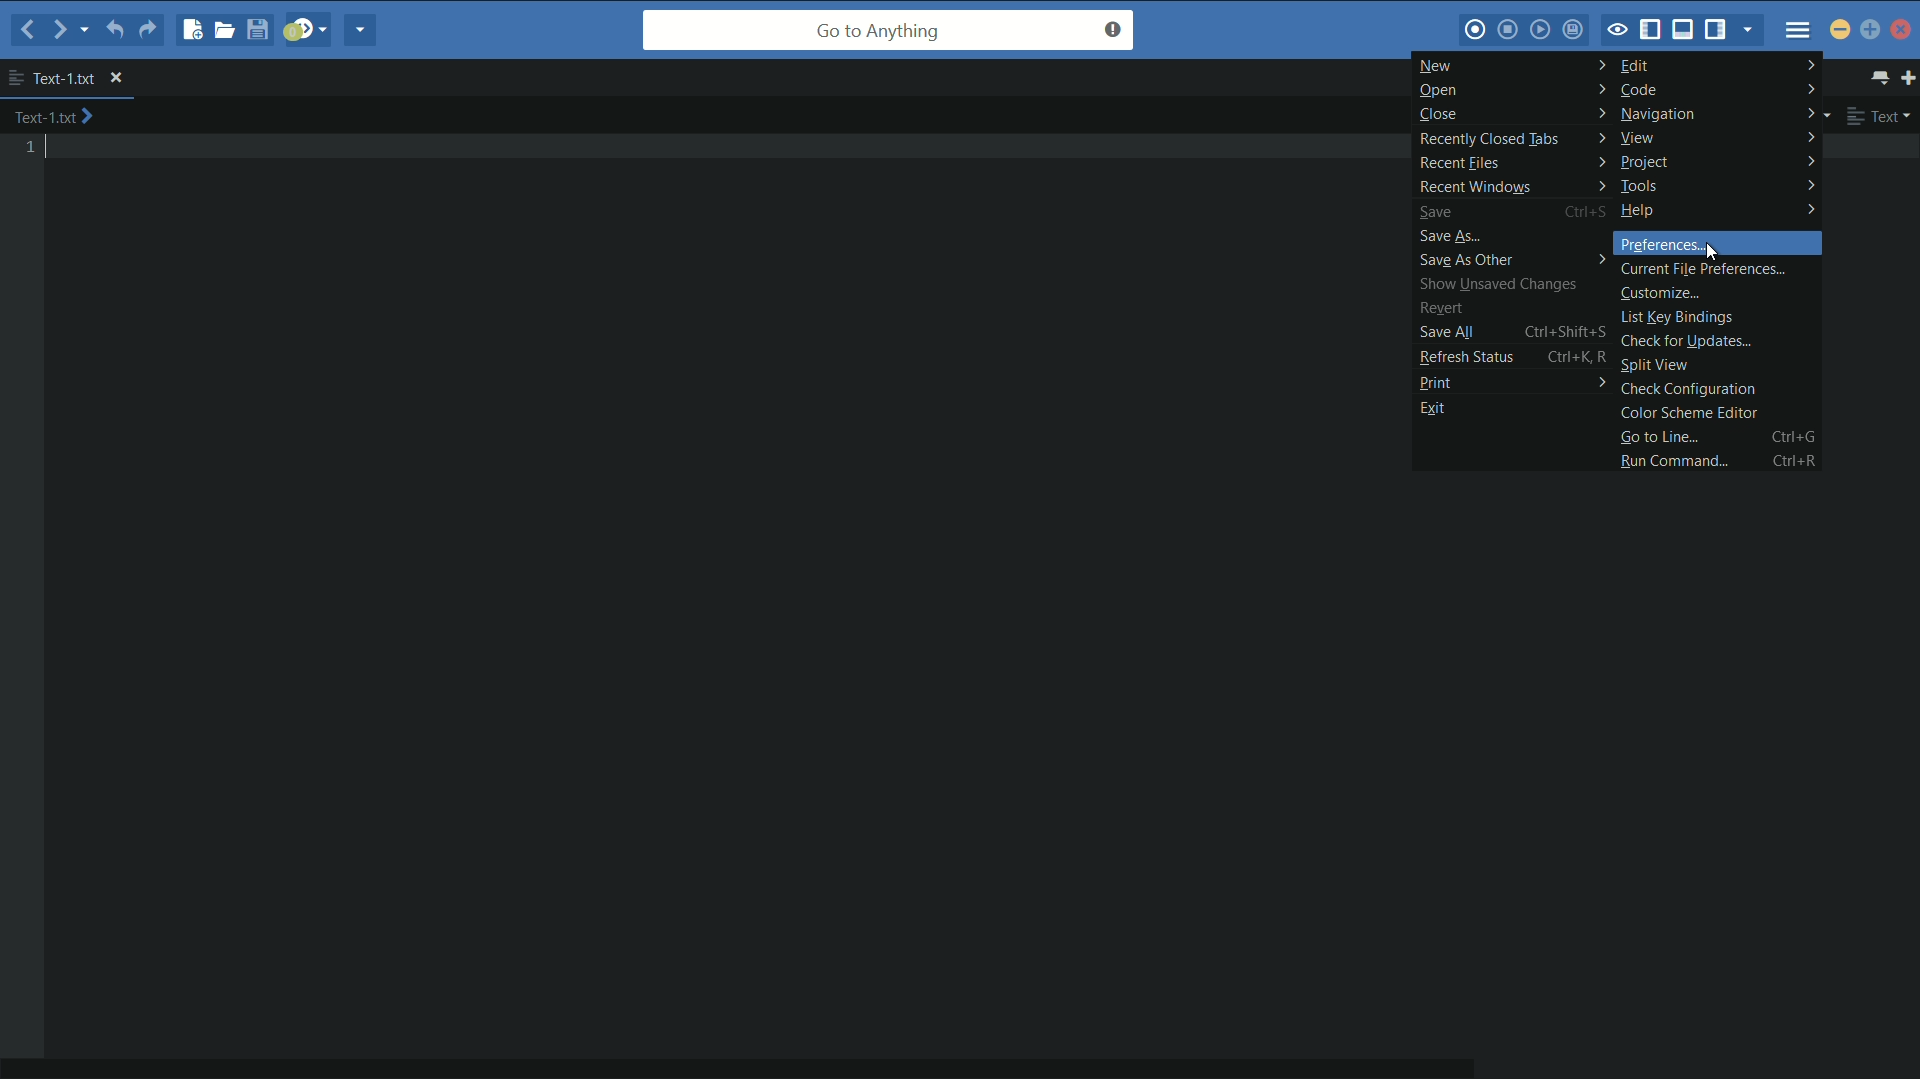 The height and width of the screenshot is (1080, 1920). What do you see at coordinates (1510, 189) in the screenshot?
I see `recent windows` at bounding box center [1510, 189].